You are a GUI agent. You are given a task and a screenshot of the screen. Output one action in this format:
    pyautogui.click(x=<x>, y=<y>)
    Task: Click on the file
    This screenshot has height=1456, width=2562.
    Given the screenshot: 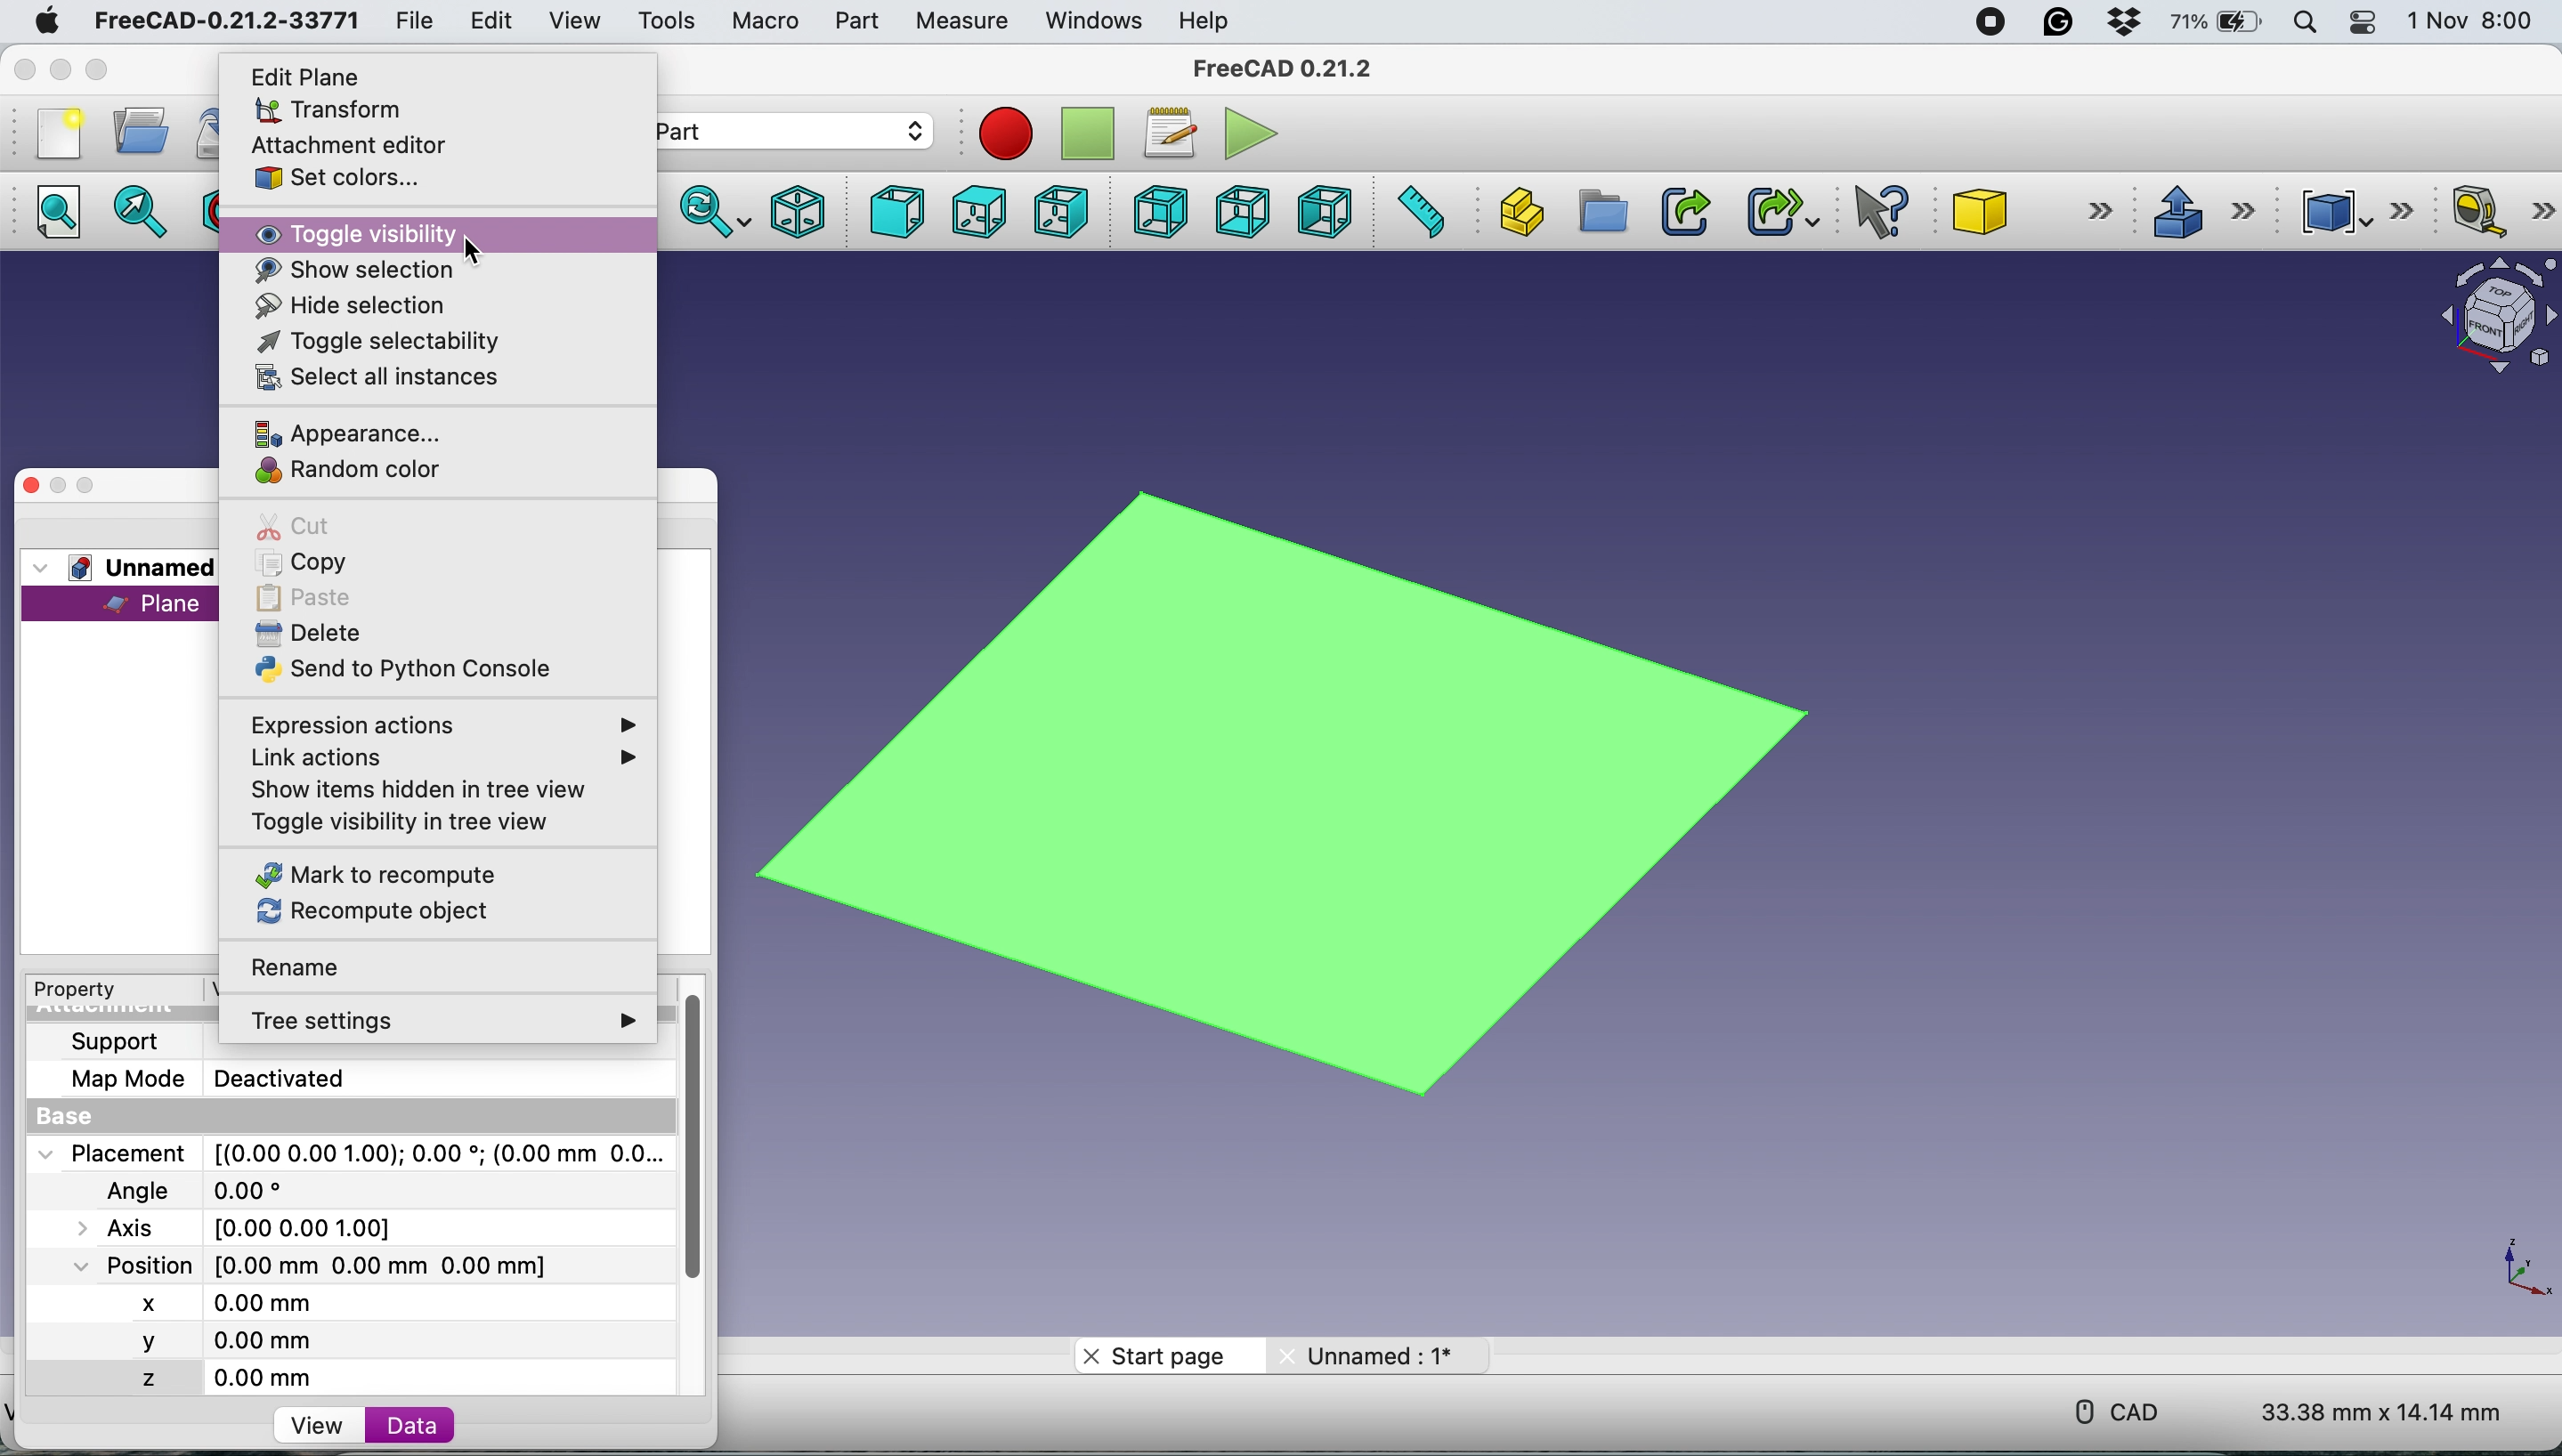 What is the action you would take?
    pyautogui.click(x=407, y=21)
    